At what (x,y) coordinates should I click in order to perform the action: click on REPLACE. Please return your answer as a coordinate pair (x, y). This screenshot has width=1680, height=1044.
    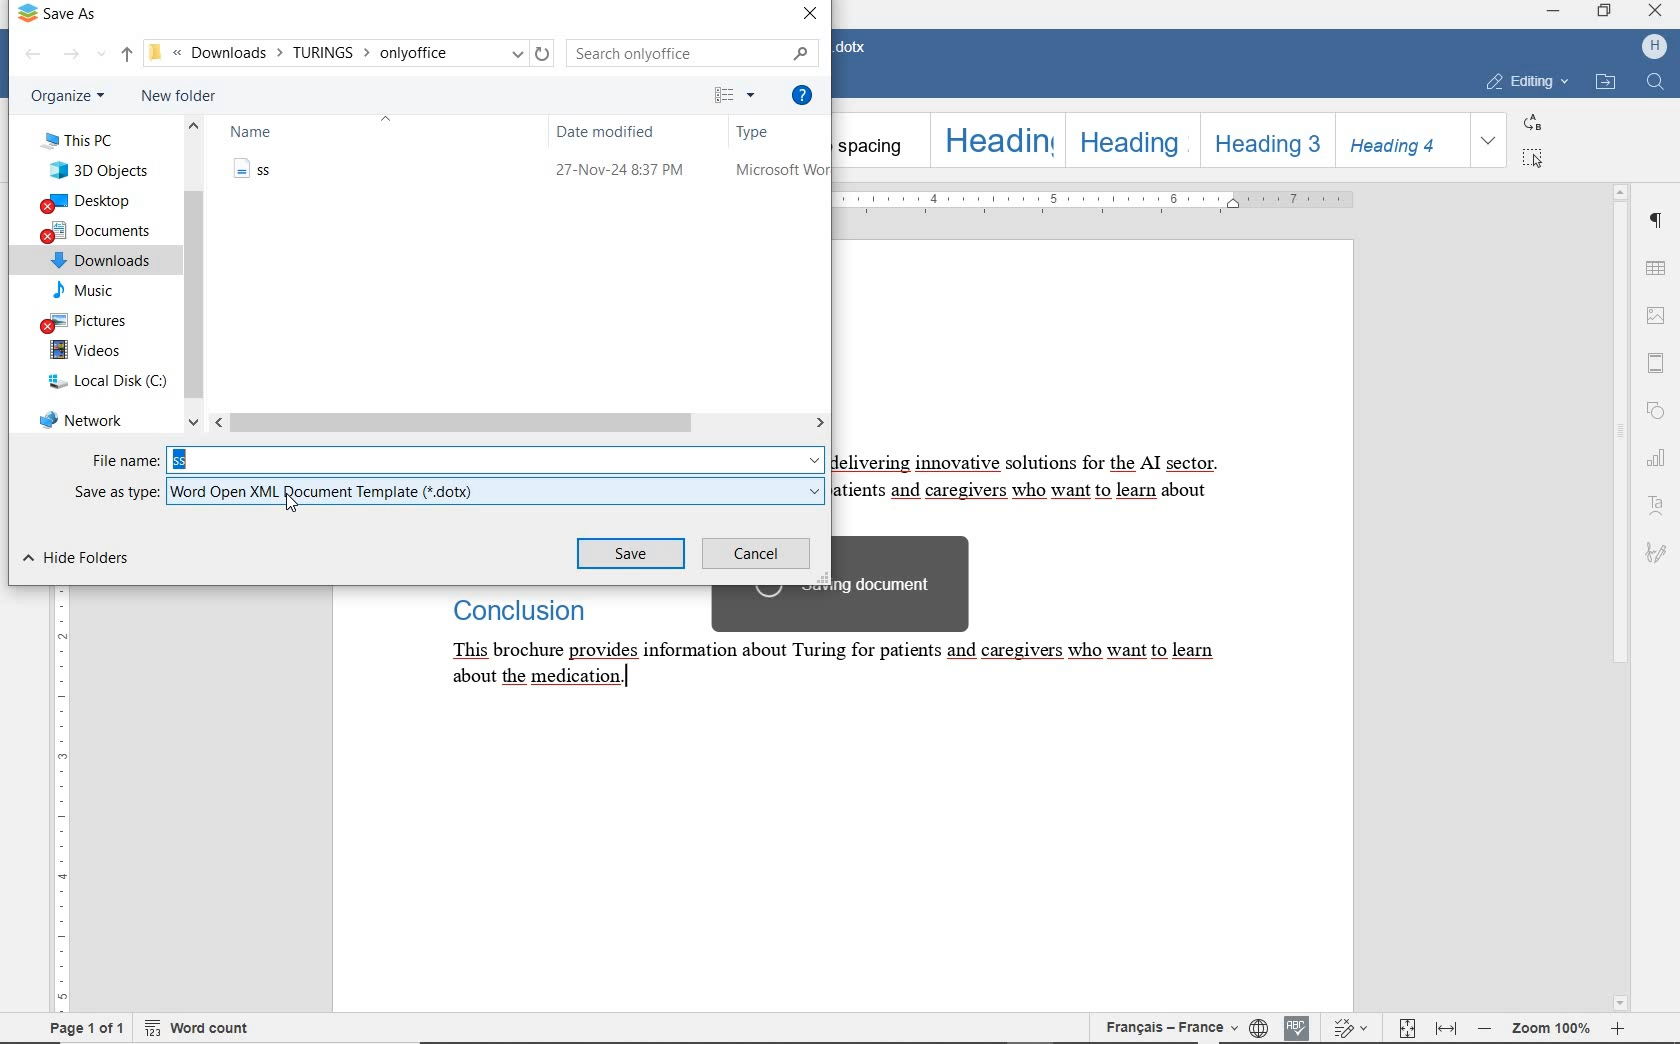
    Looking at the image, I should click on (1532, 121).